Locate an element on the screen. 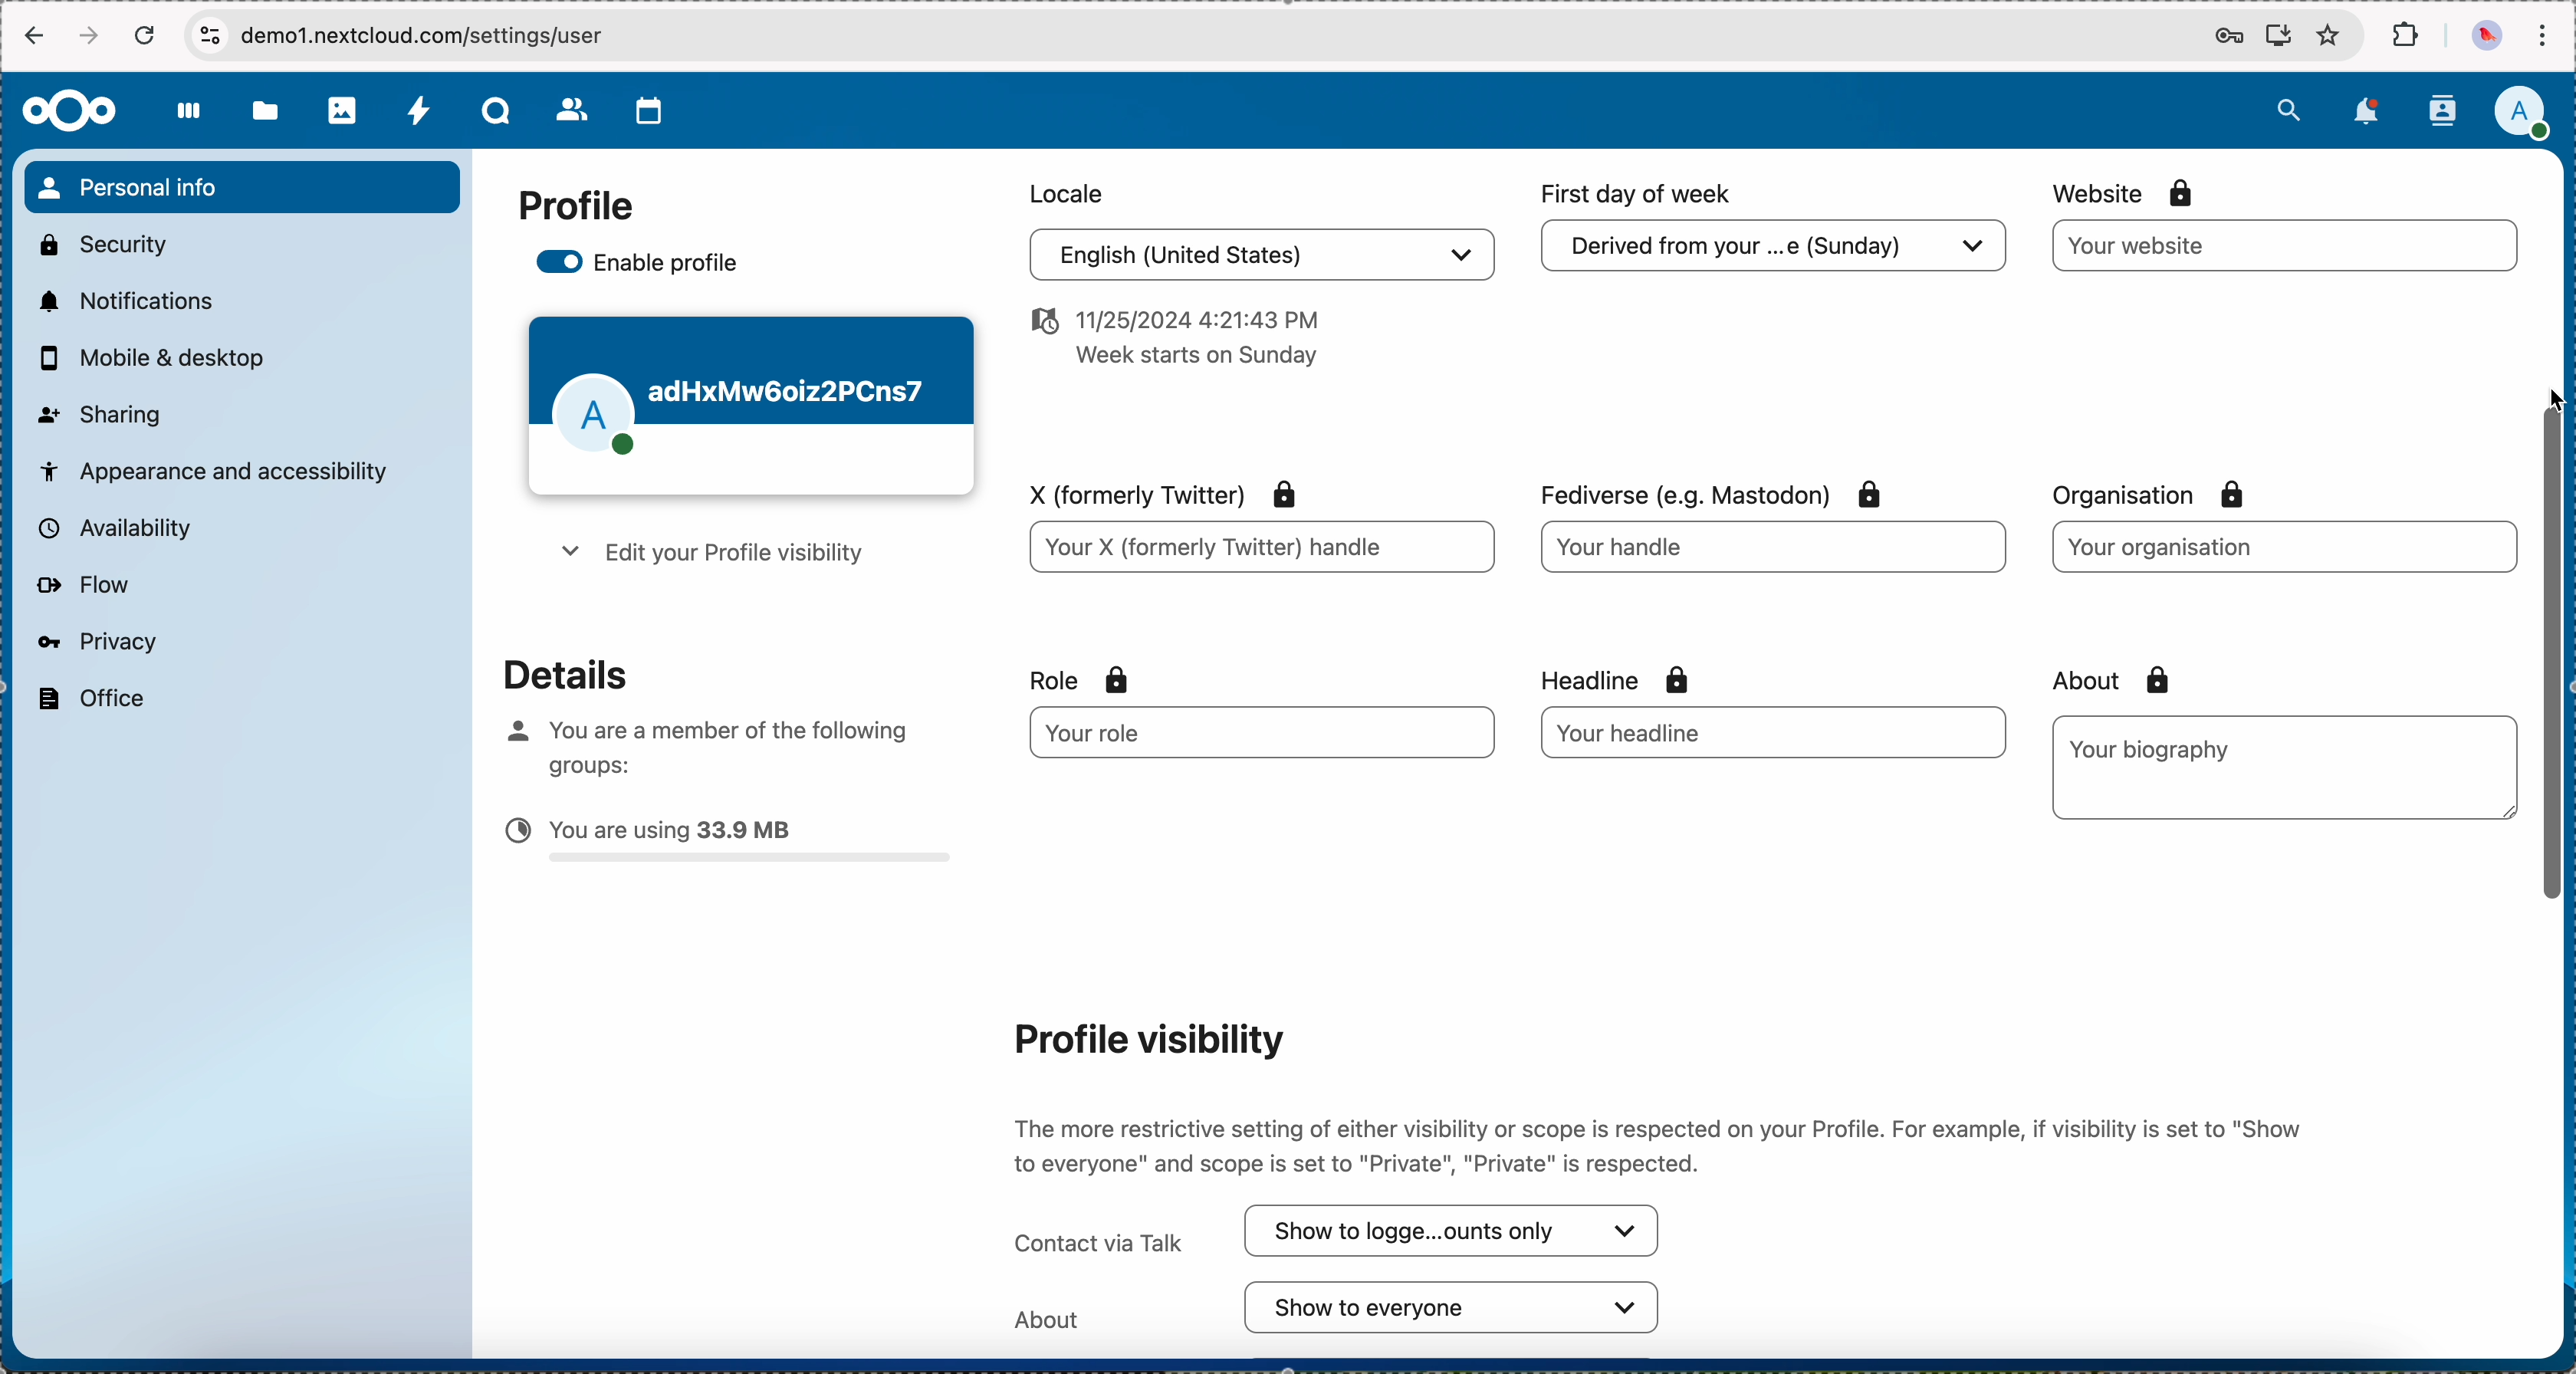 The height and width of the screenshot is (1374, 2576). your X is located at coordinates (1260, 550).